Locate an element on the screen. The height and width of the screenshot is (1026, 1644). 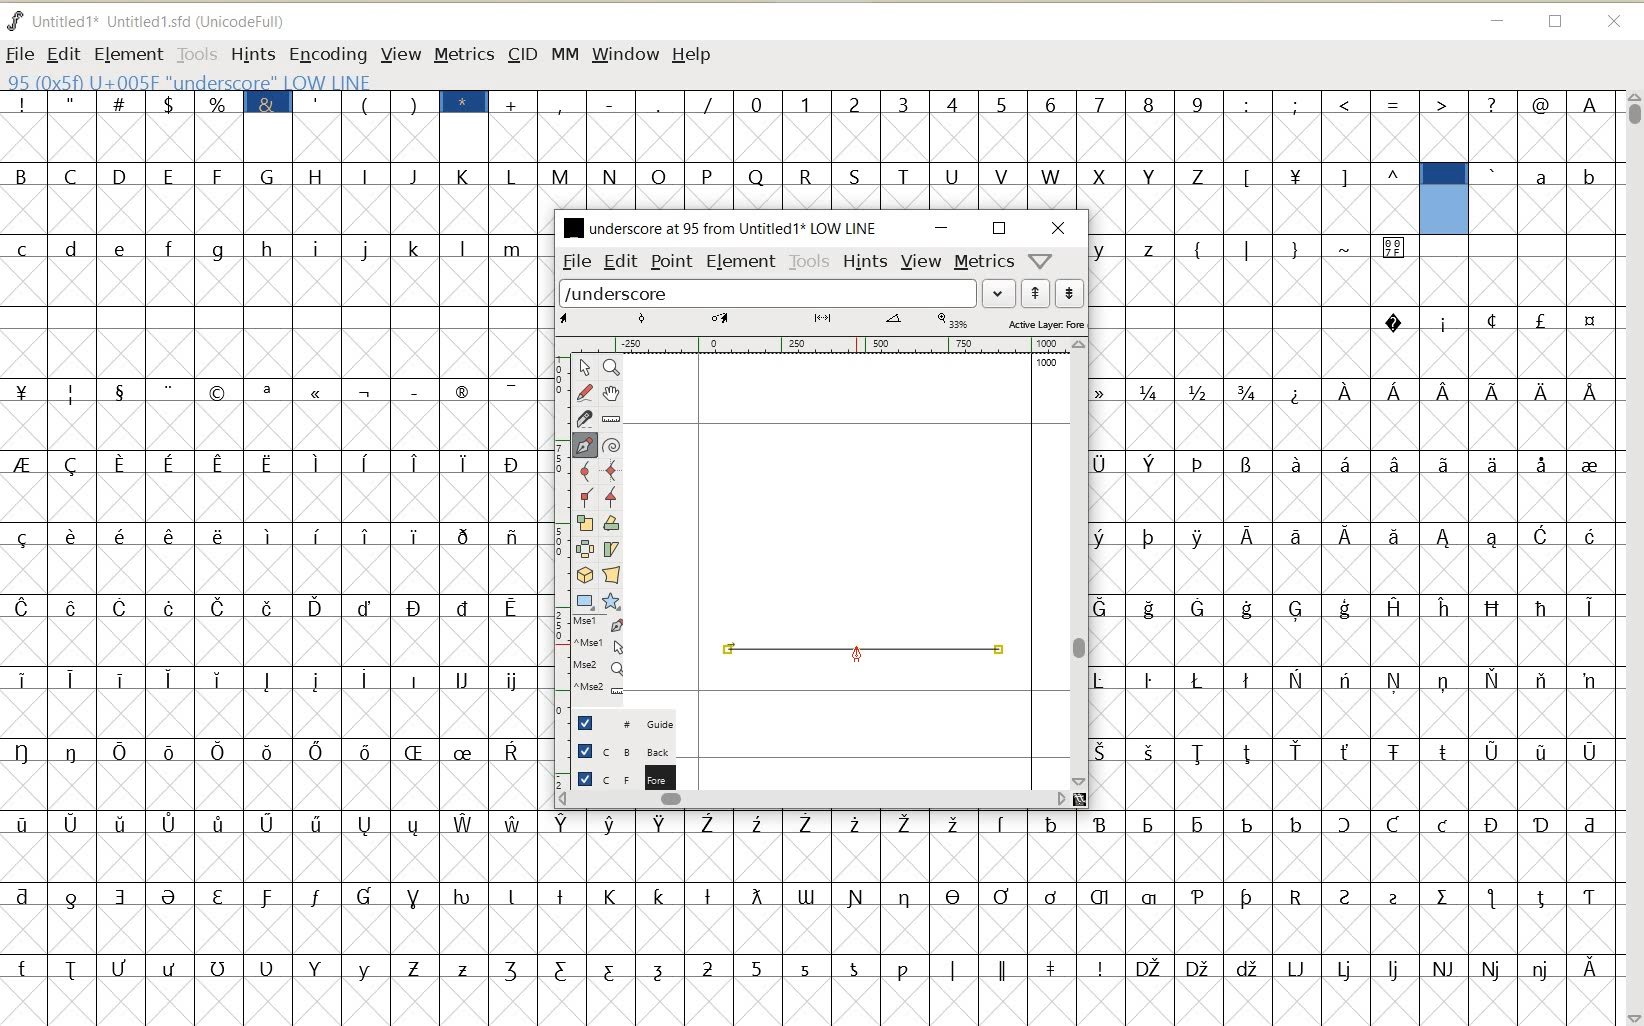
skew the selection is located at coordinates (610, 550).